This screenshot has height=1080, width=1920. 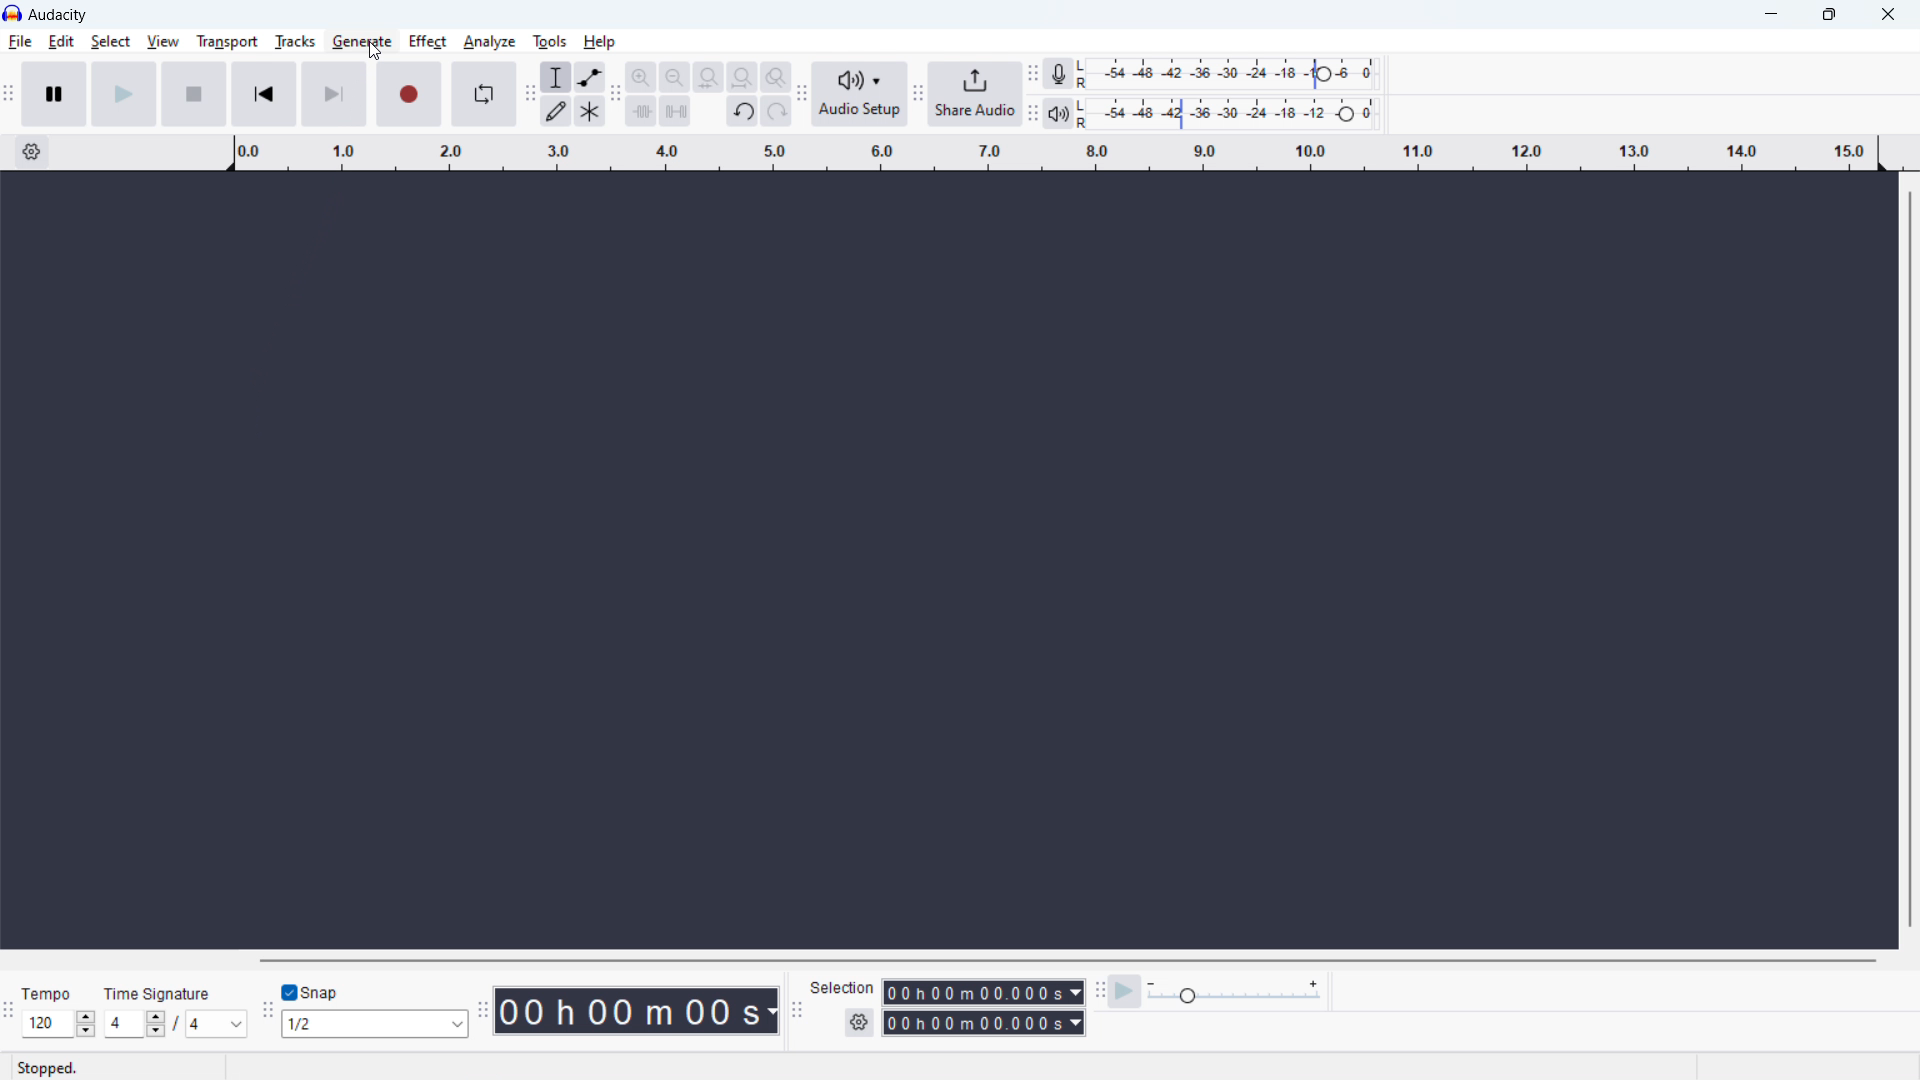 What do you see at coordinates (796, 1010) in the screenshot?
I see `selection toolbar` at bounding box center [796, 1010].